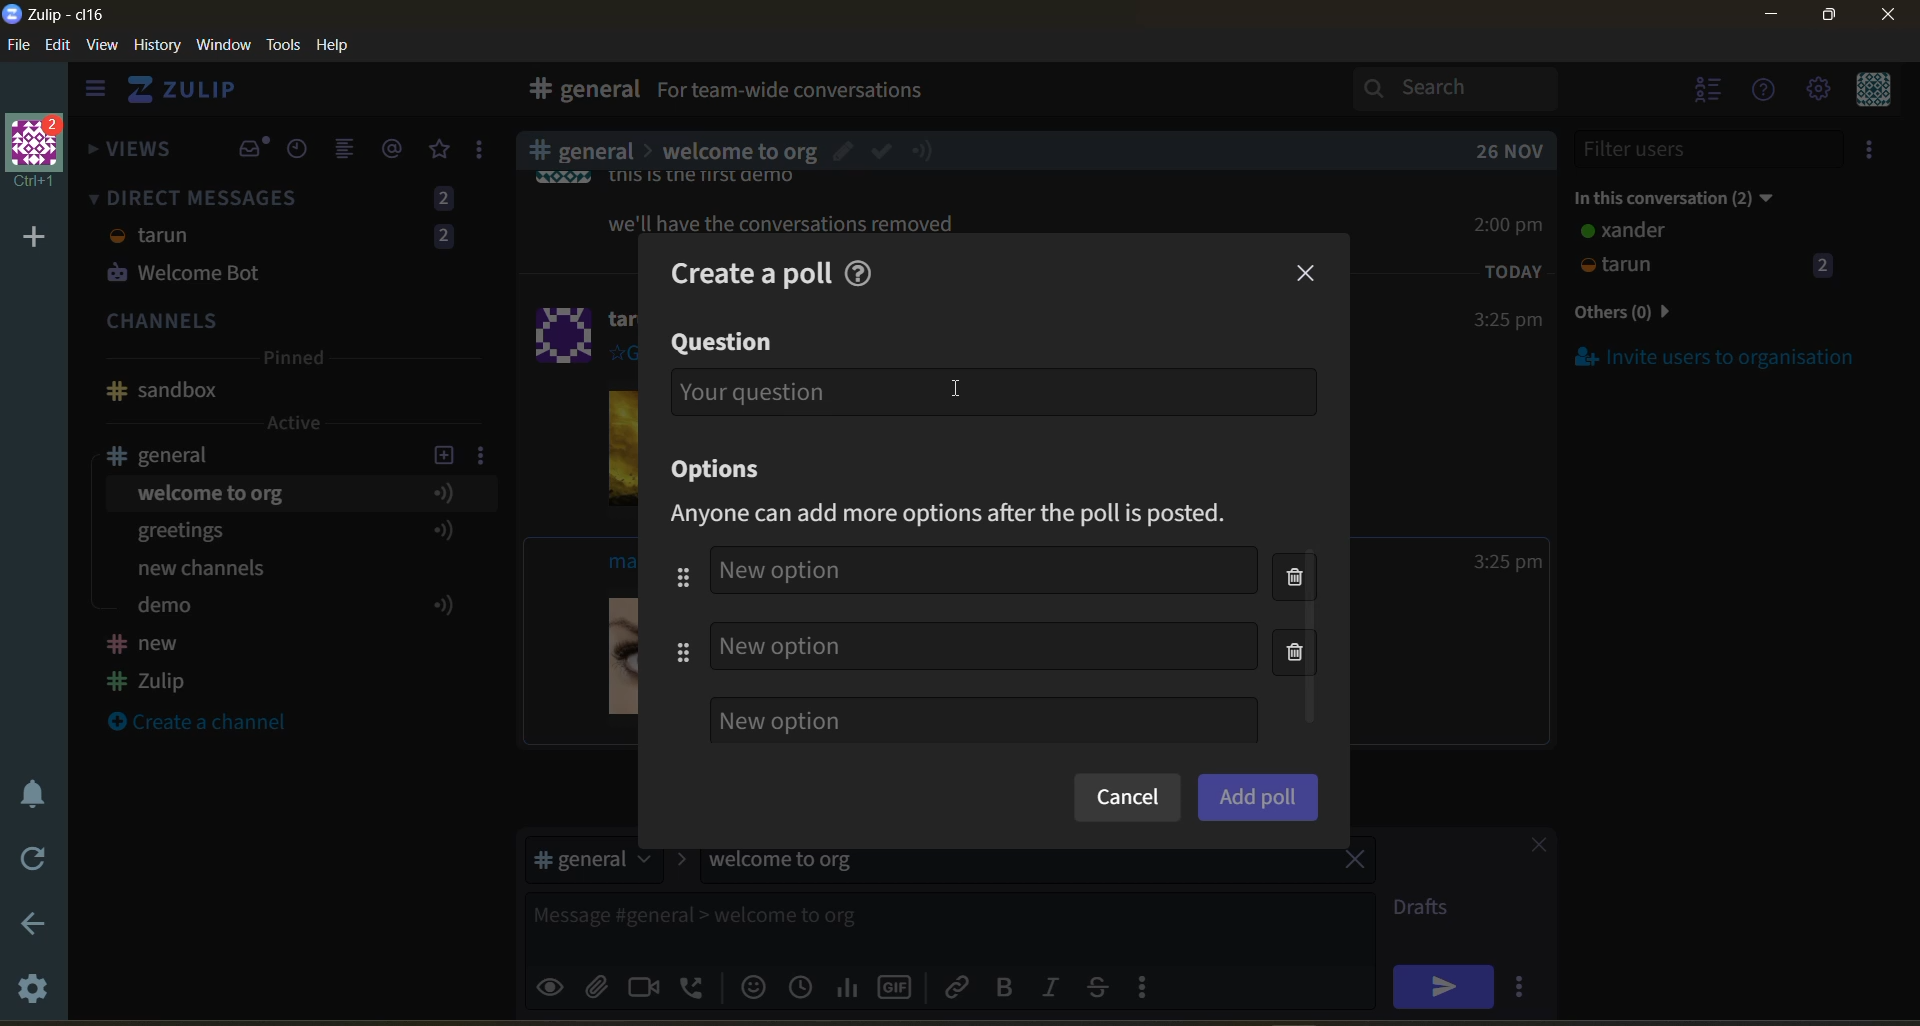  What do you see at coordinates (954, 385) in the screenshot?
I see `cursor` at bounding box center [954, 385].